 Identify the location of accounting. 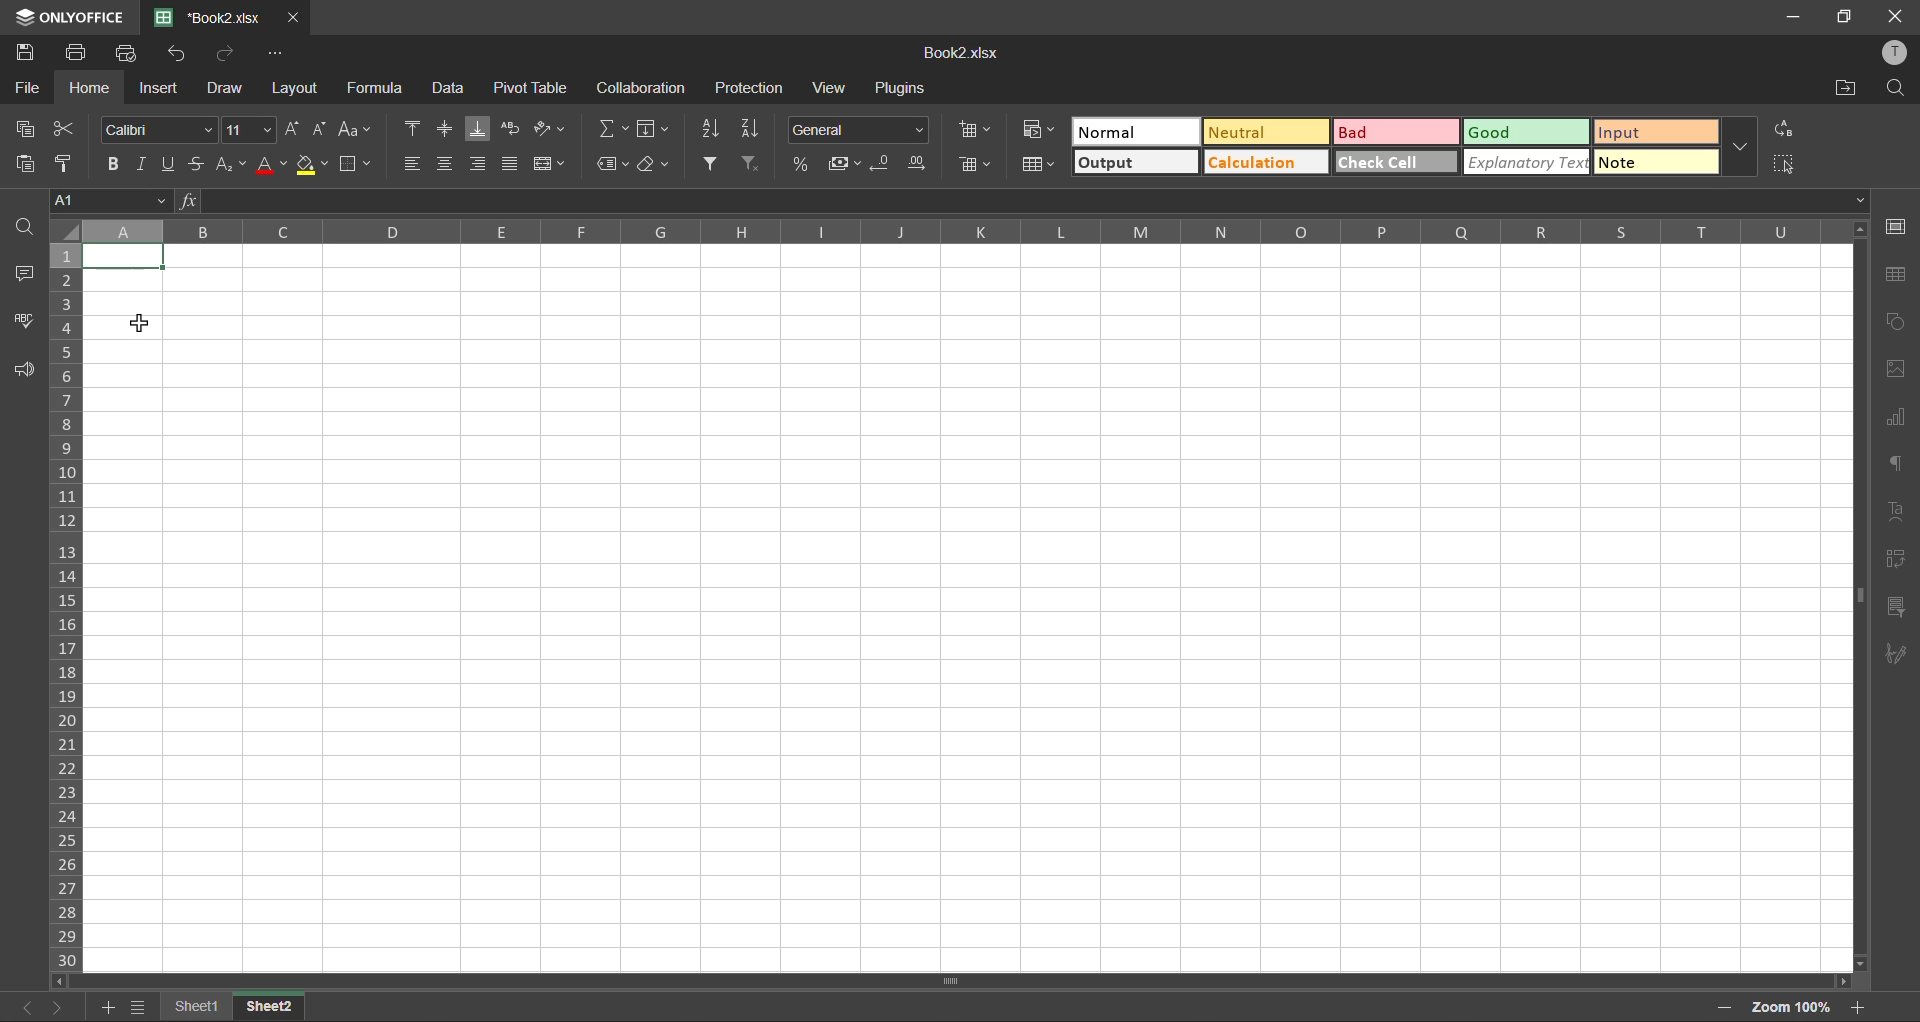
(848, 164).